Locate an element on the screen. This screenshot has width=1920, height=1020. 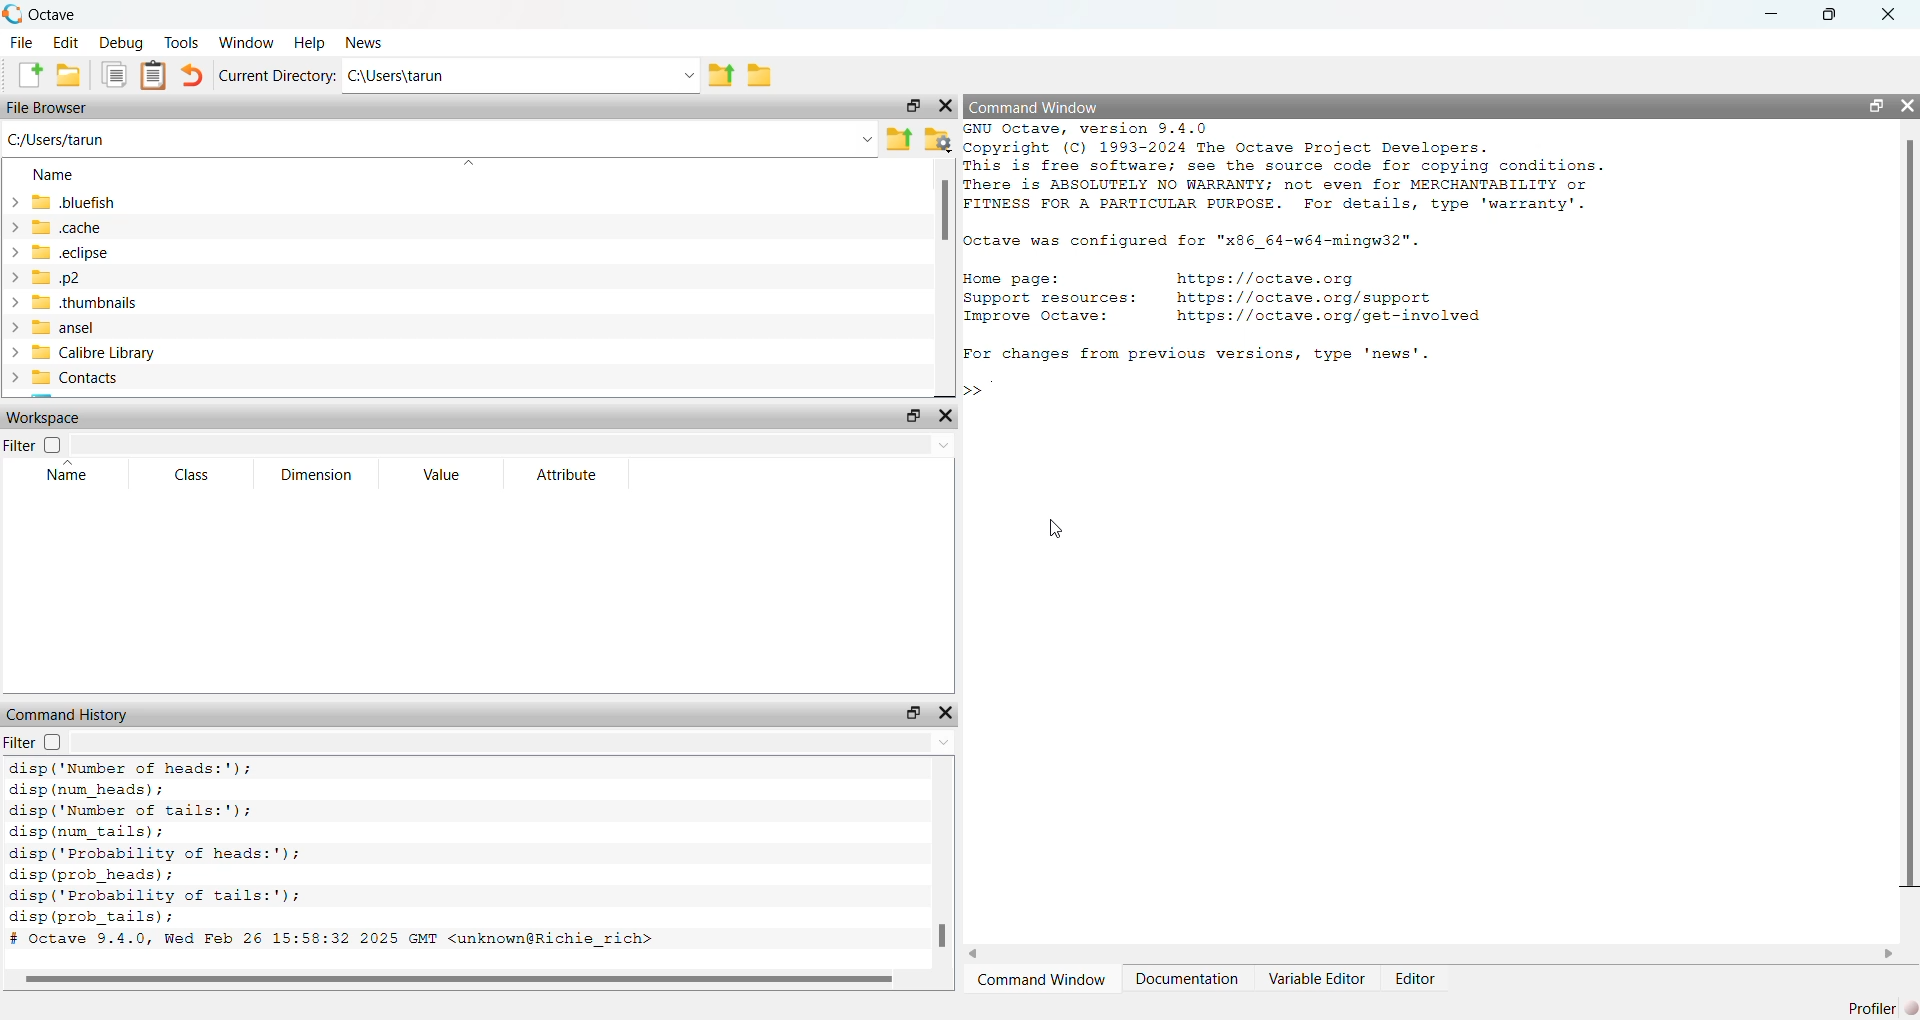
Octave is located at coordinates (53, 15).